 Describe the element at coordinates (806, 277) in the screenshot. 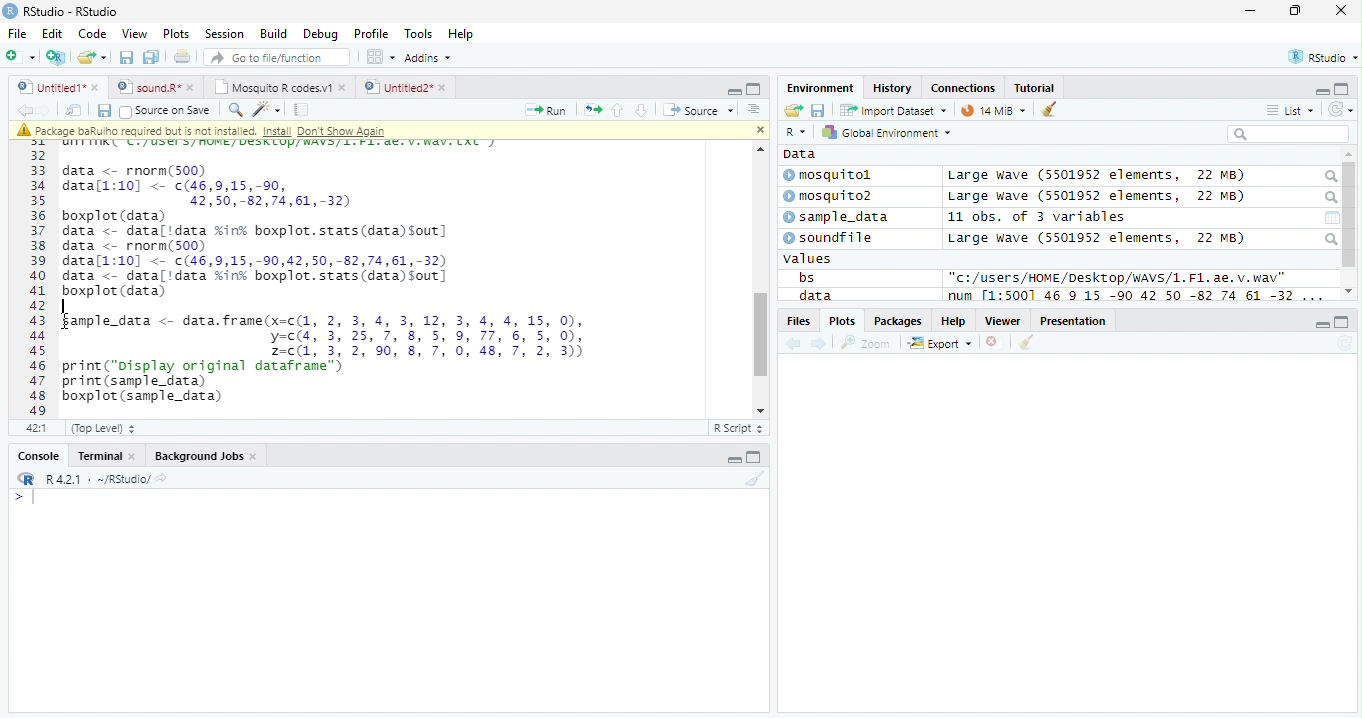

I see `bs` at that location.